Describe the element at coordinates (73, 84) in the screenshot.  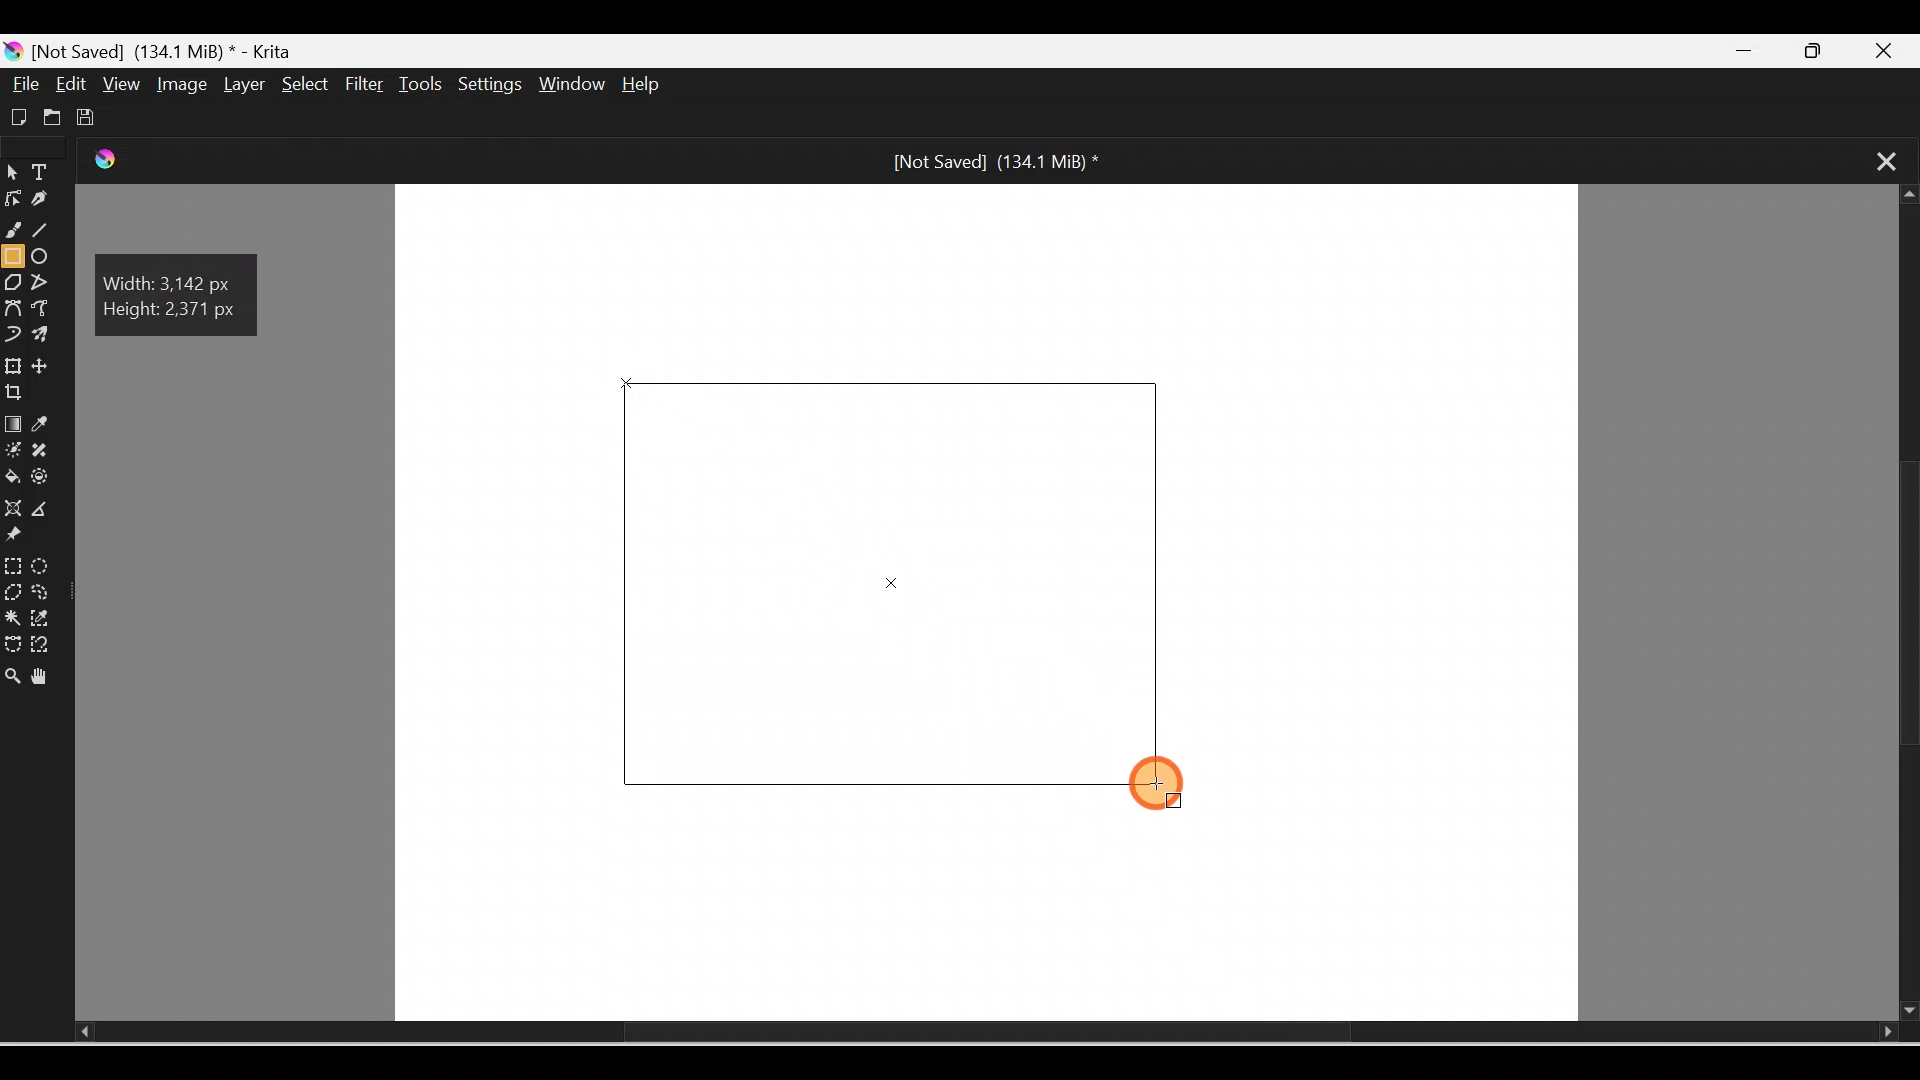
I see `Edit` at that location.